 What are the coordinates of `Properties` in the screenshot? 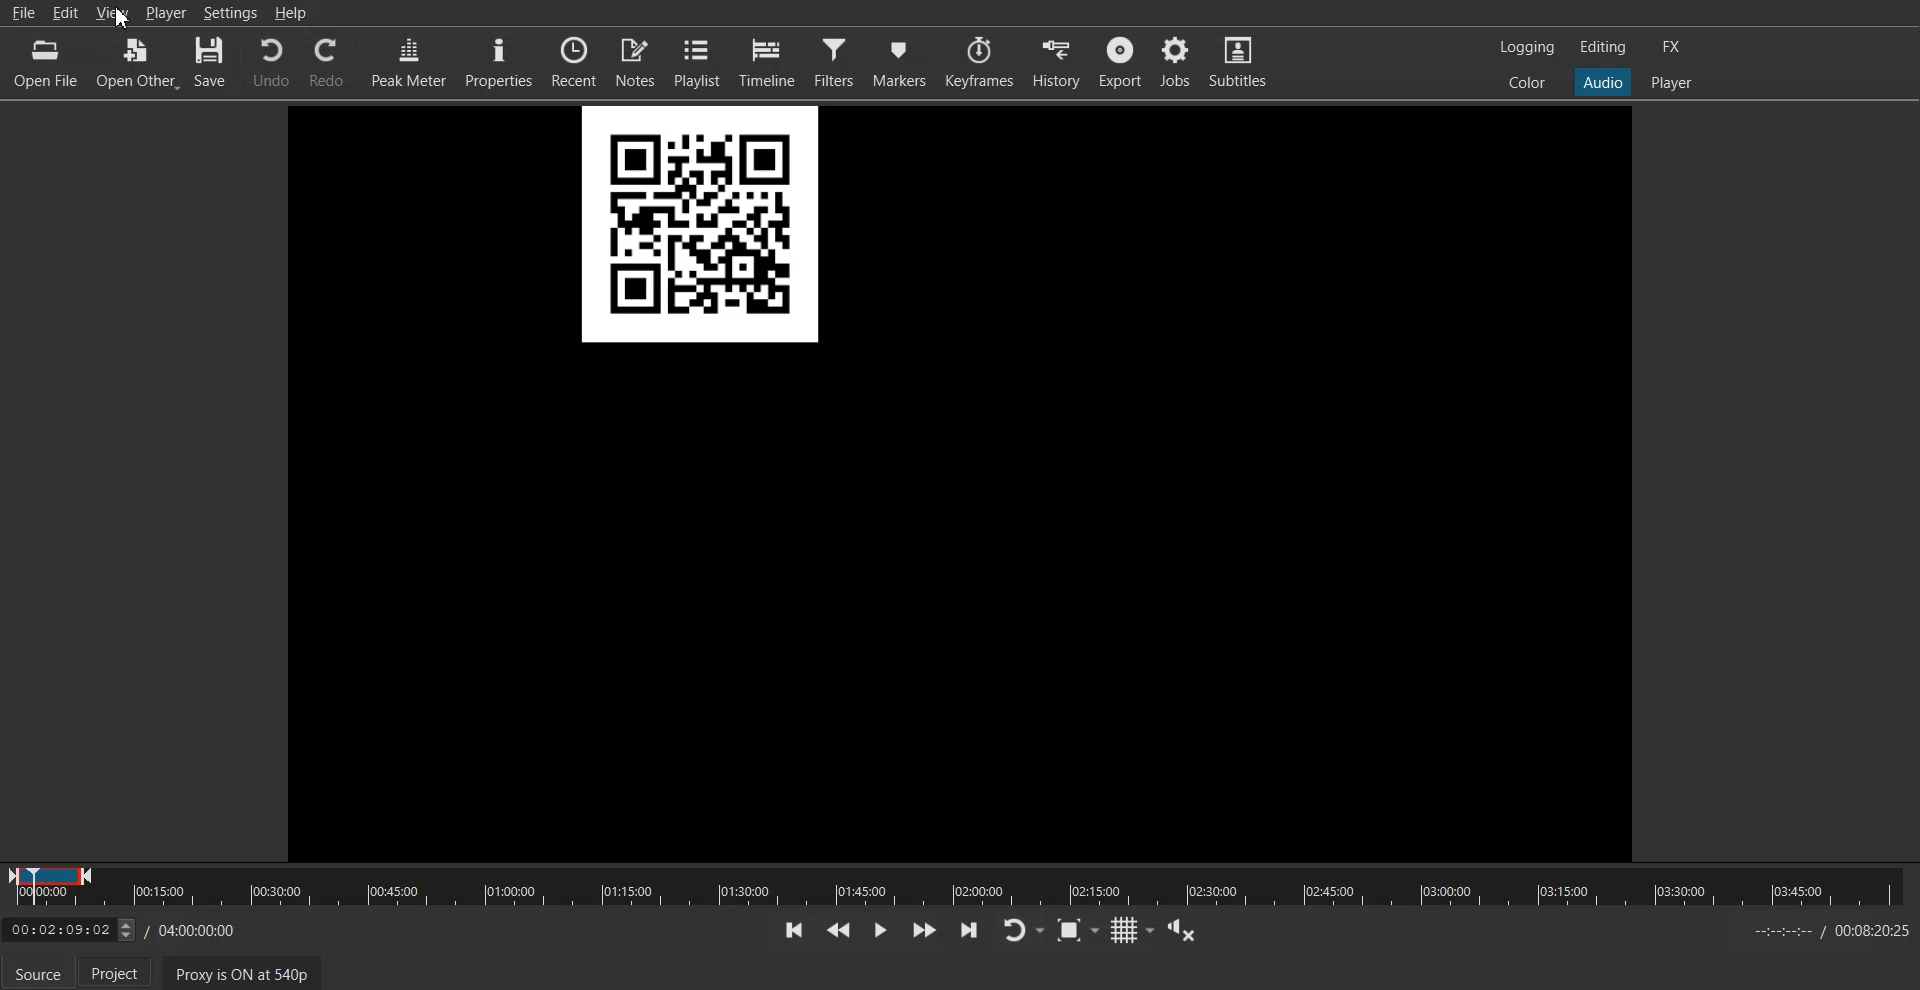 It's located at (499, 62).